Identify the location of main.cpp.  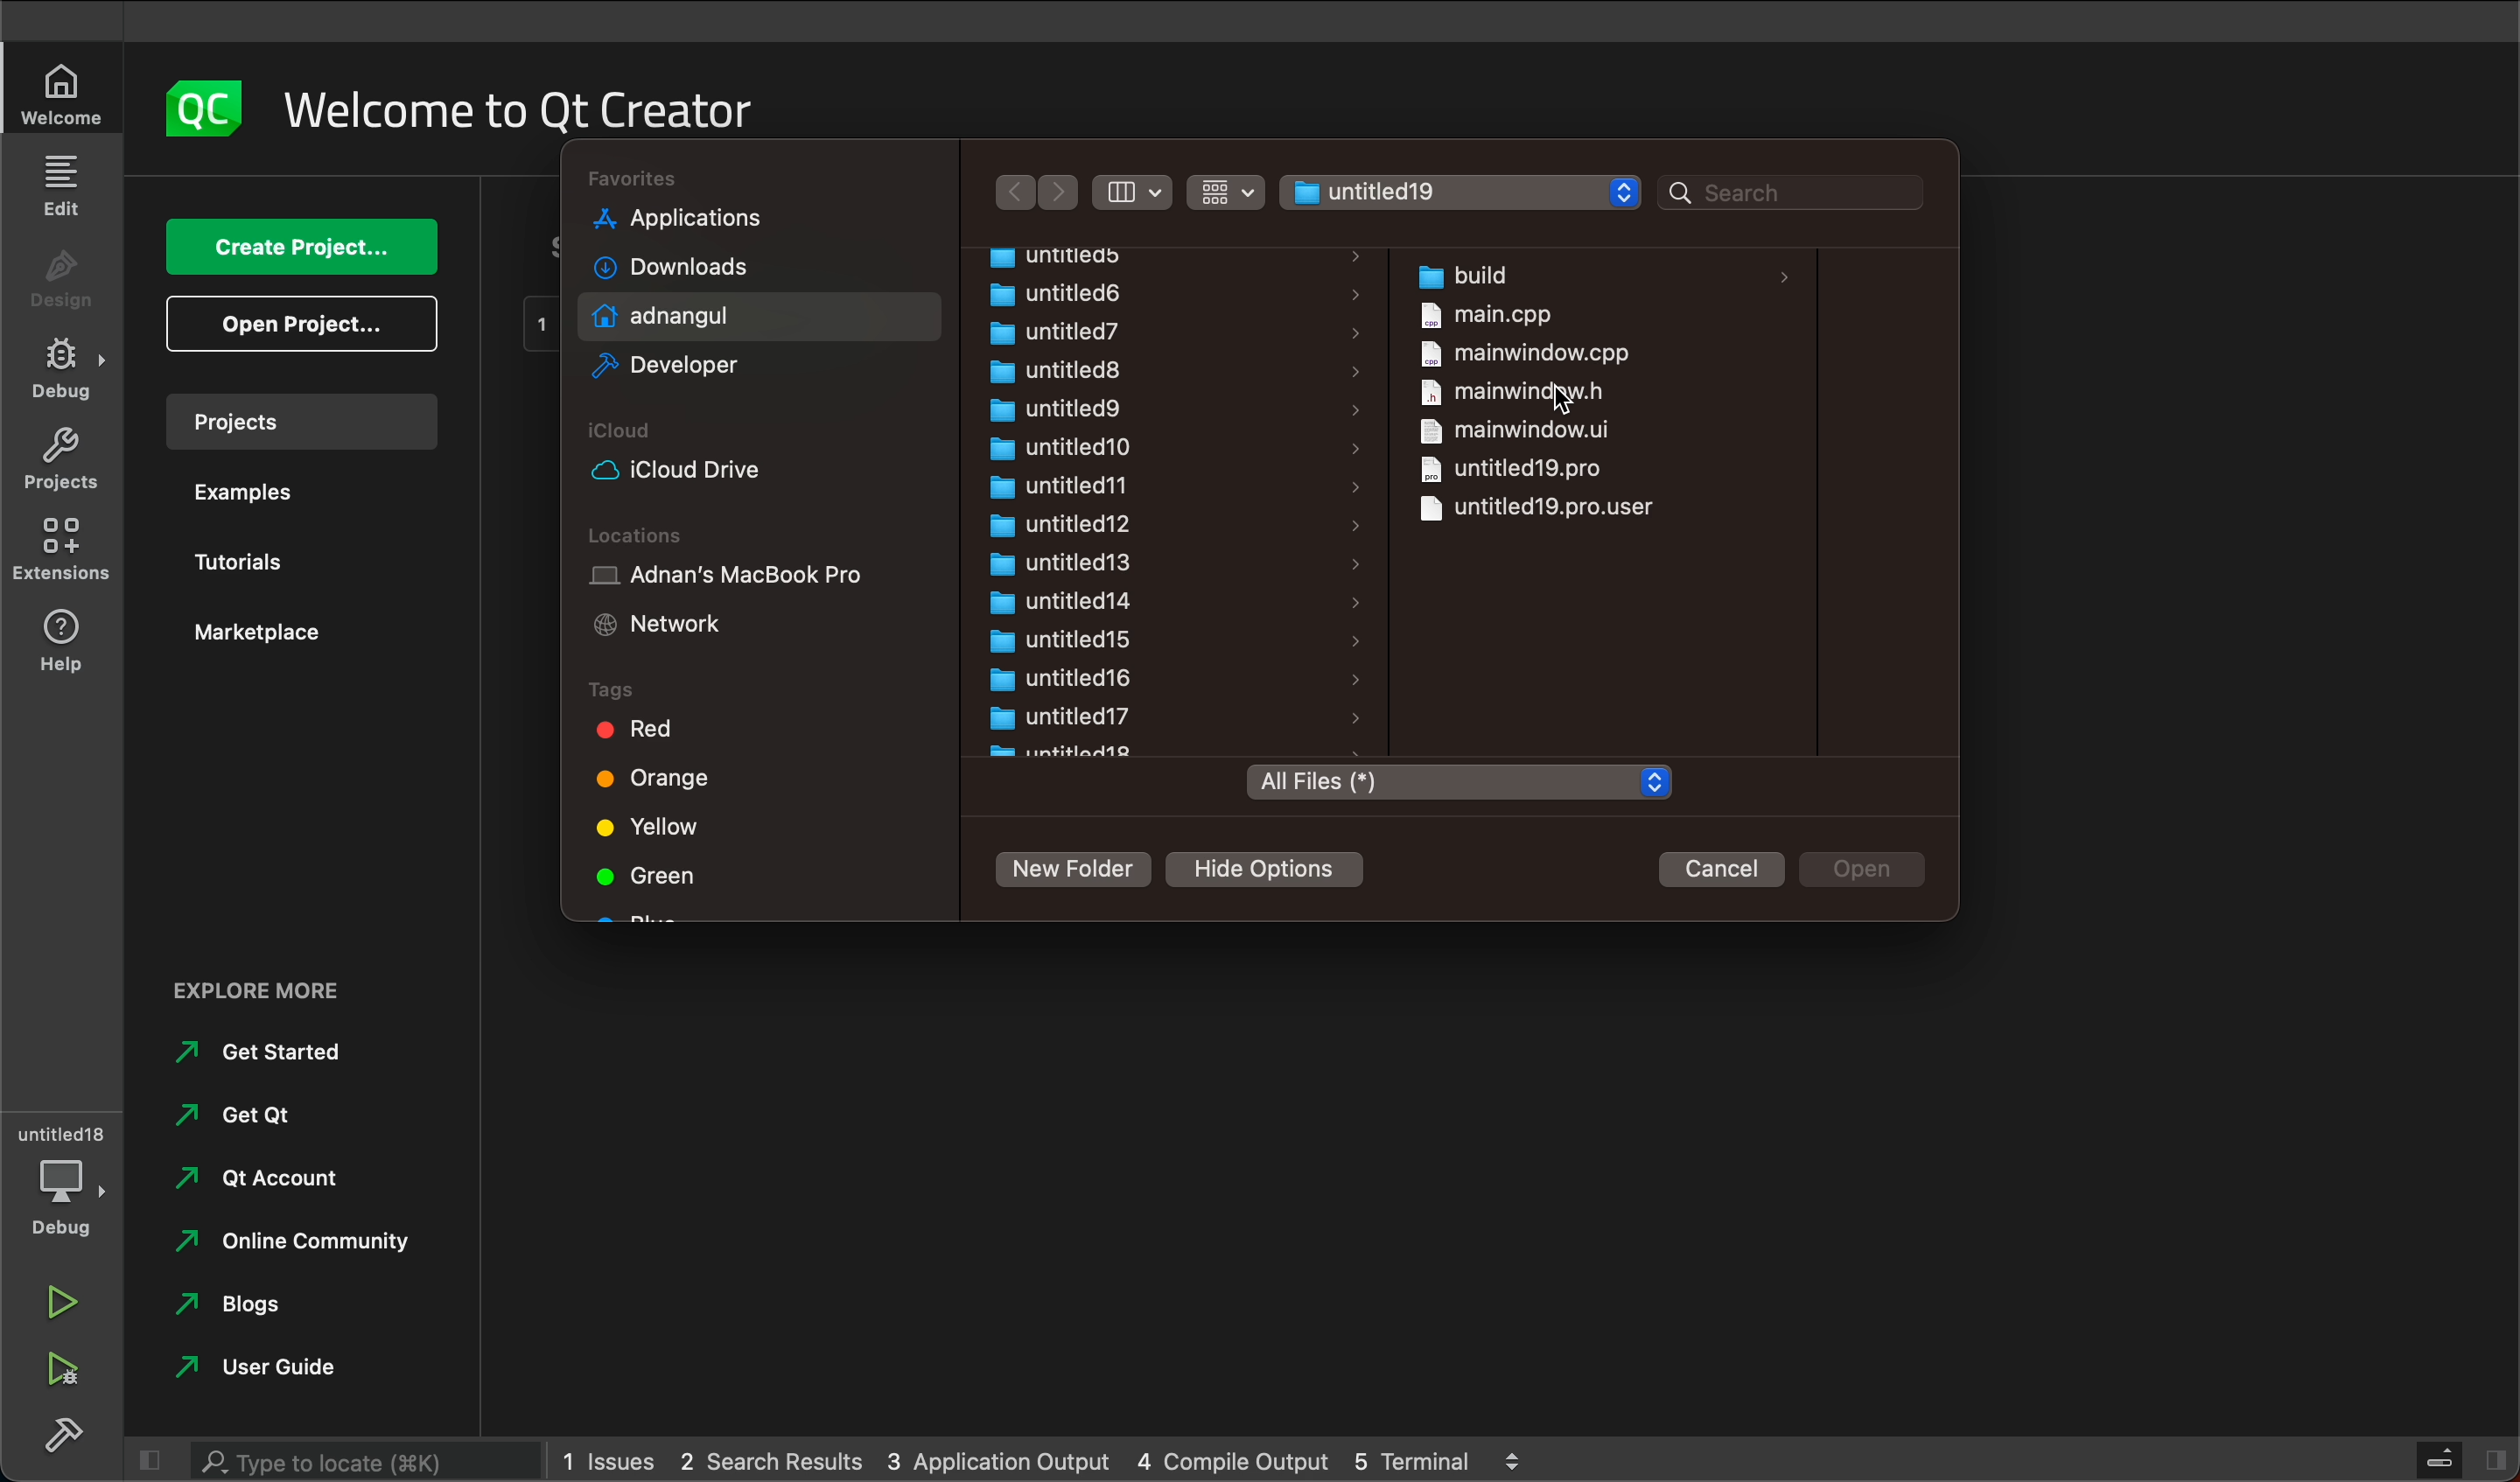
(1494, 318).